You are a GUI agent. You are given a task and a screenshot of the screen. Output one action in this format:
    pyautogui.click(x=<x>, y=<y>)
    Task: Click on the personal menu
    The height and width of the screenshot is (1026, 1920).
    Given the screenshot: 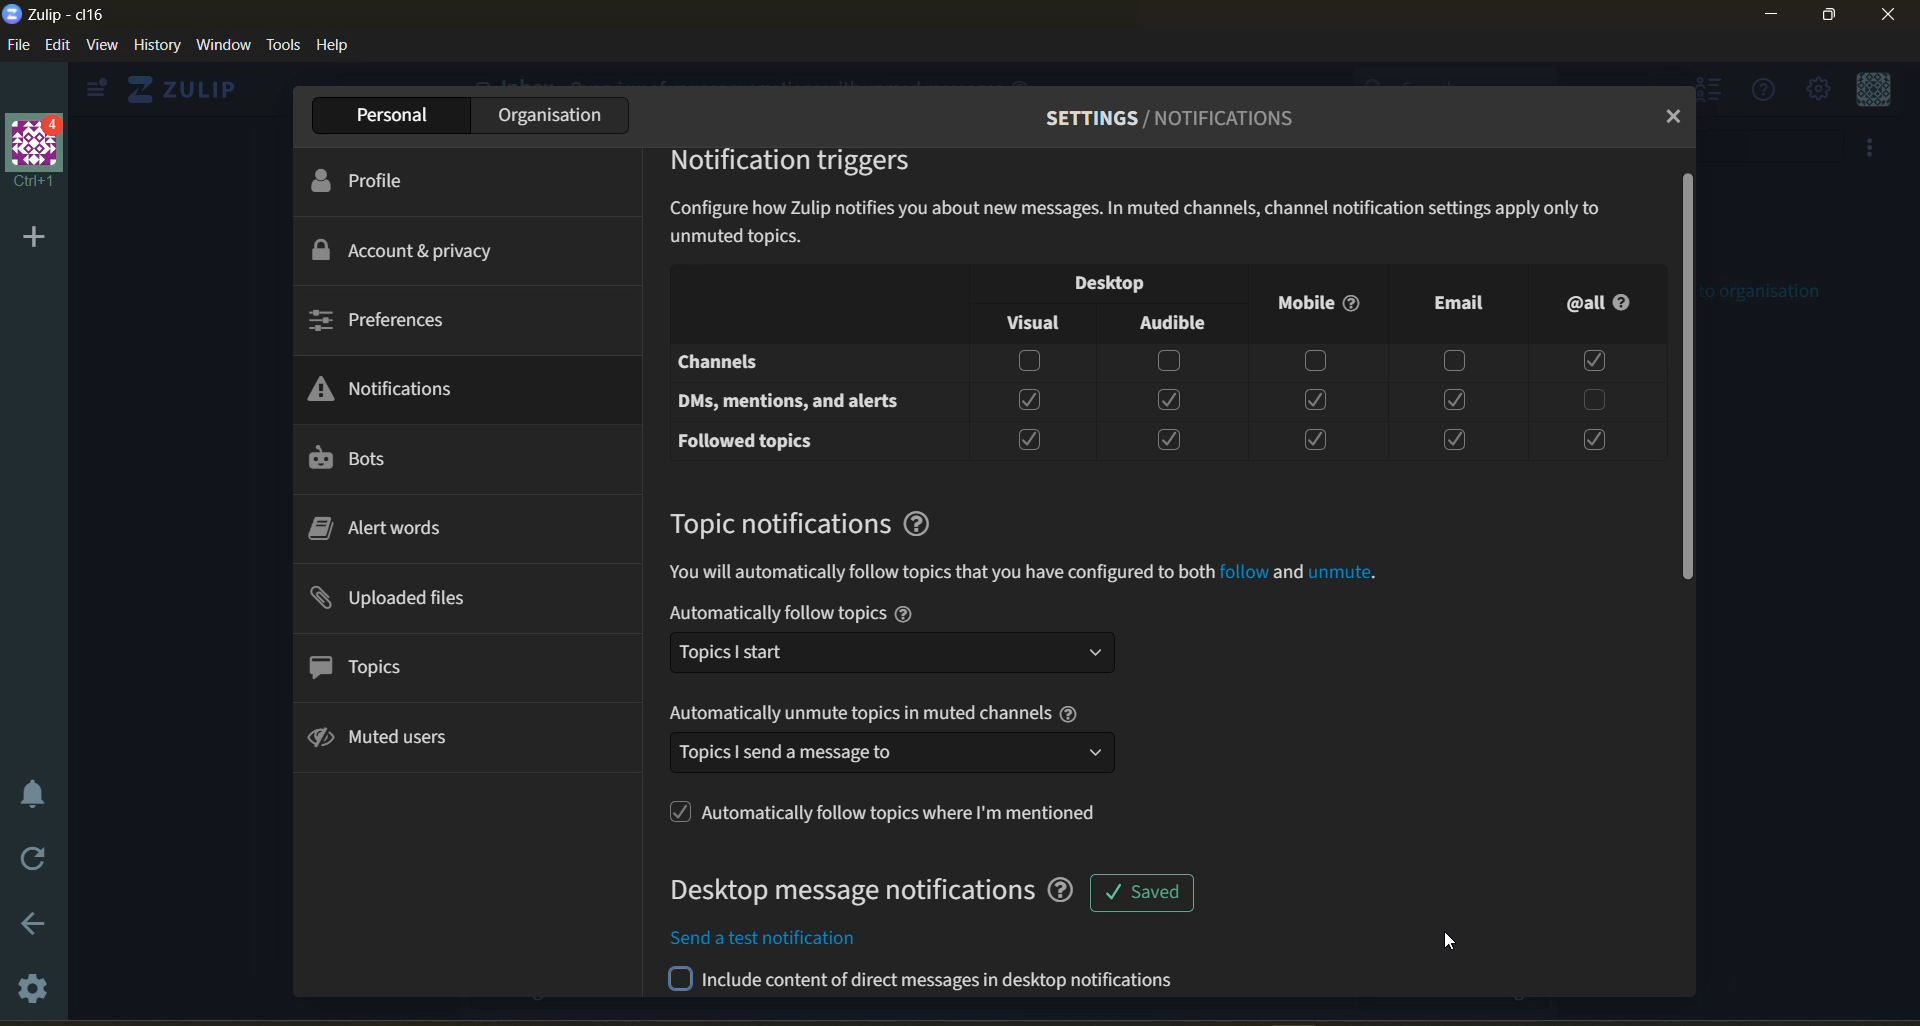 What is the action you would take?
    pyautogui.click(x=1873, y=89)
    